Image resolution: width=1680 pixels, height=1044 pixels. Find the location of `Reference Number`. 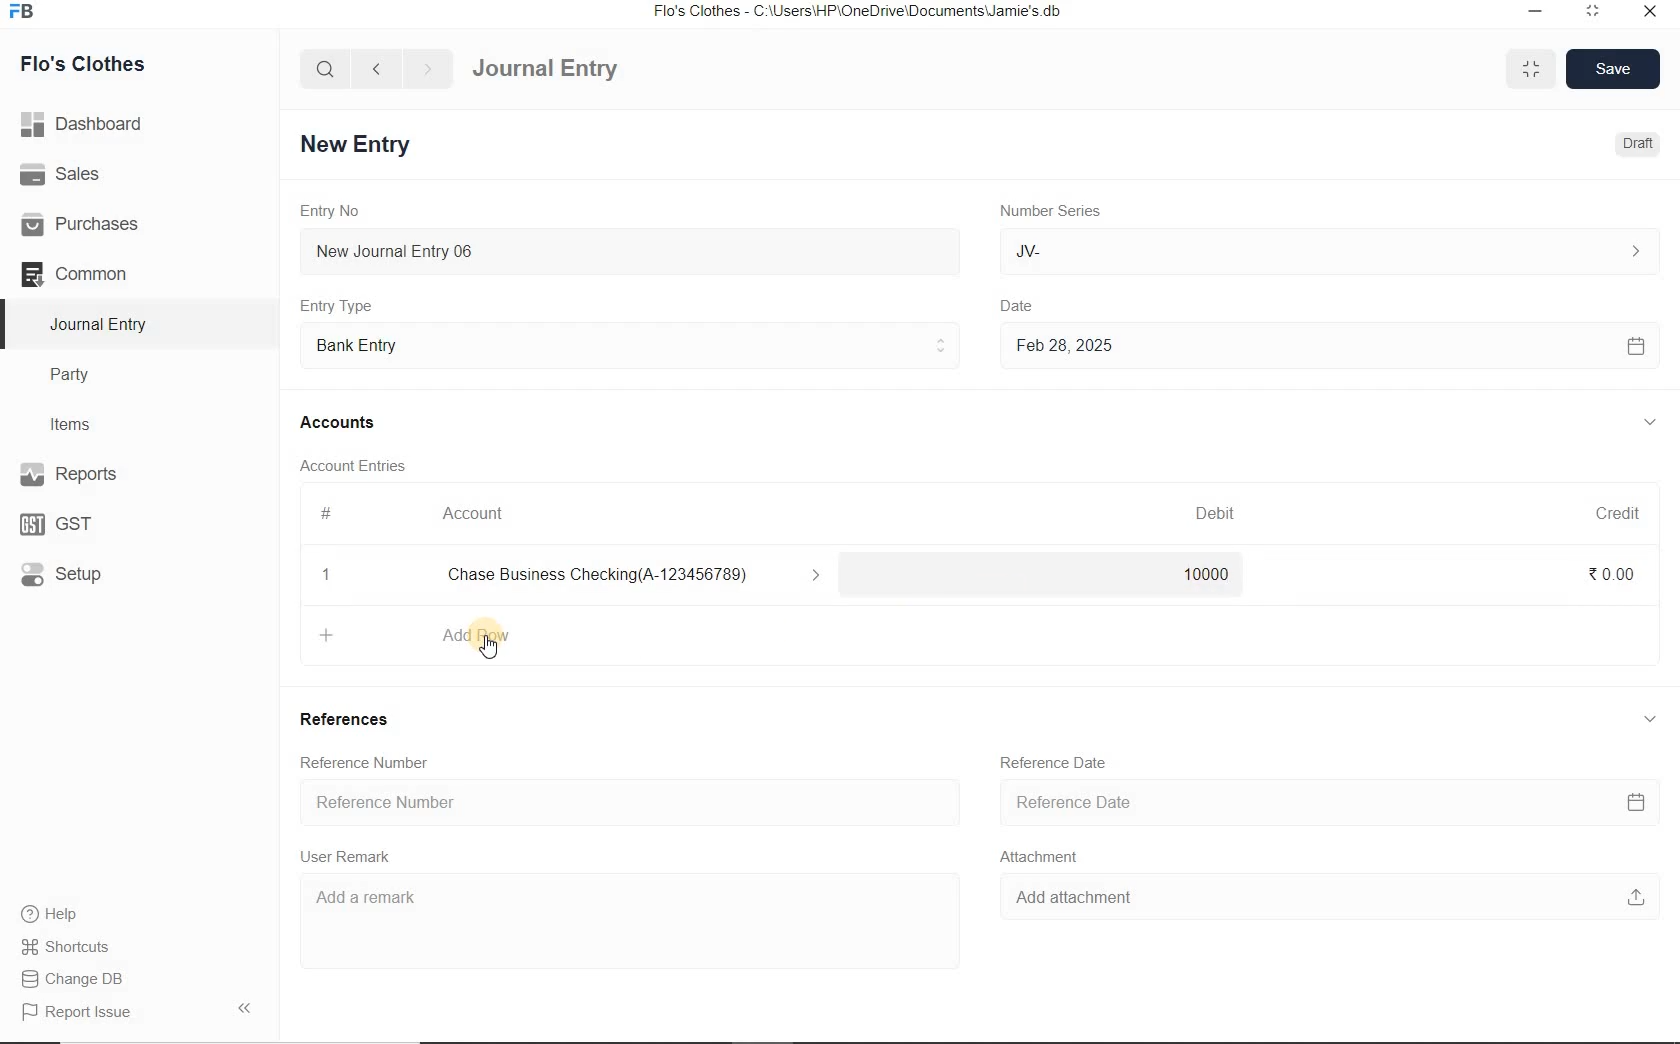

Reference Number is located at coordinates (370, 761).